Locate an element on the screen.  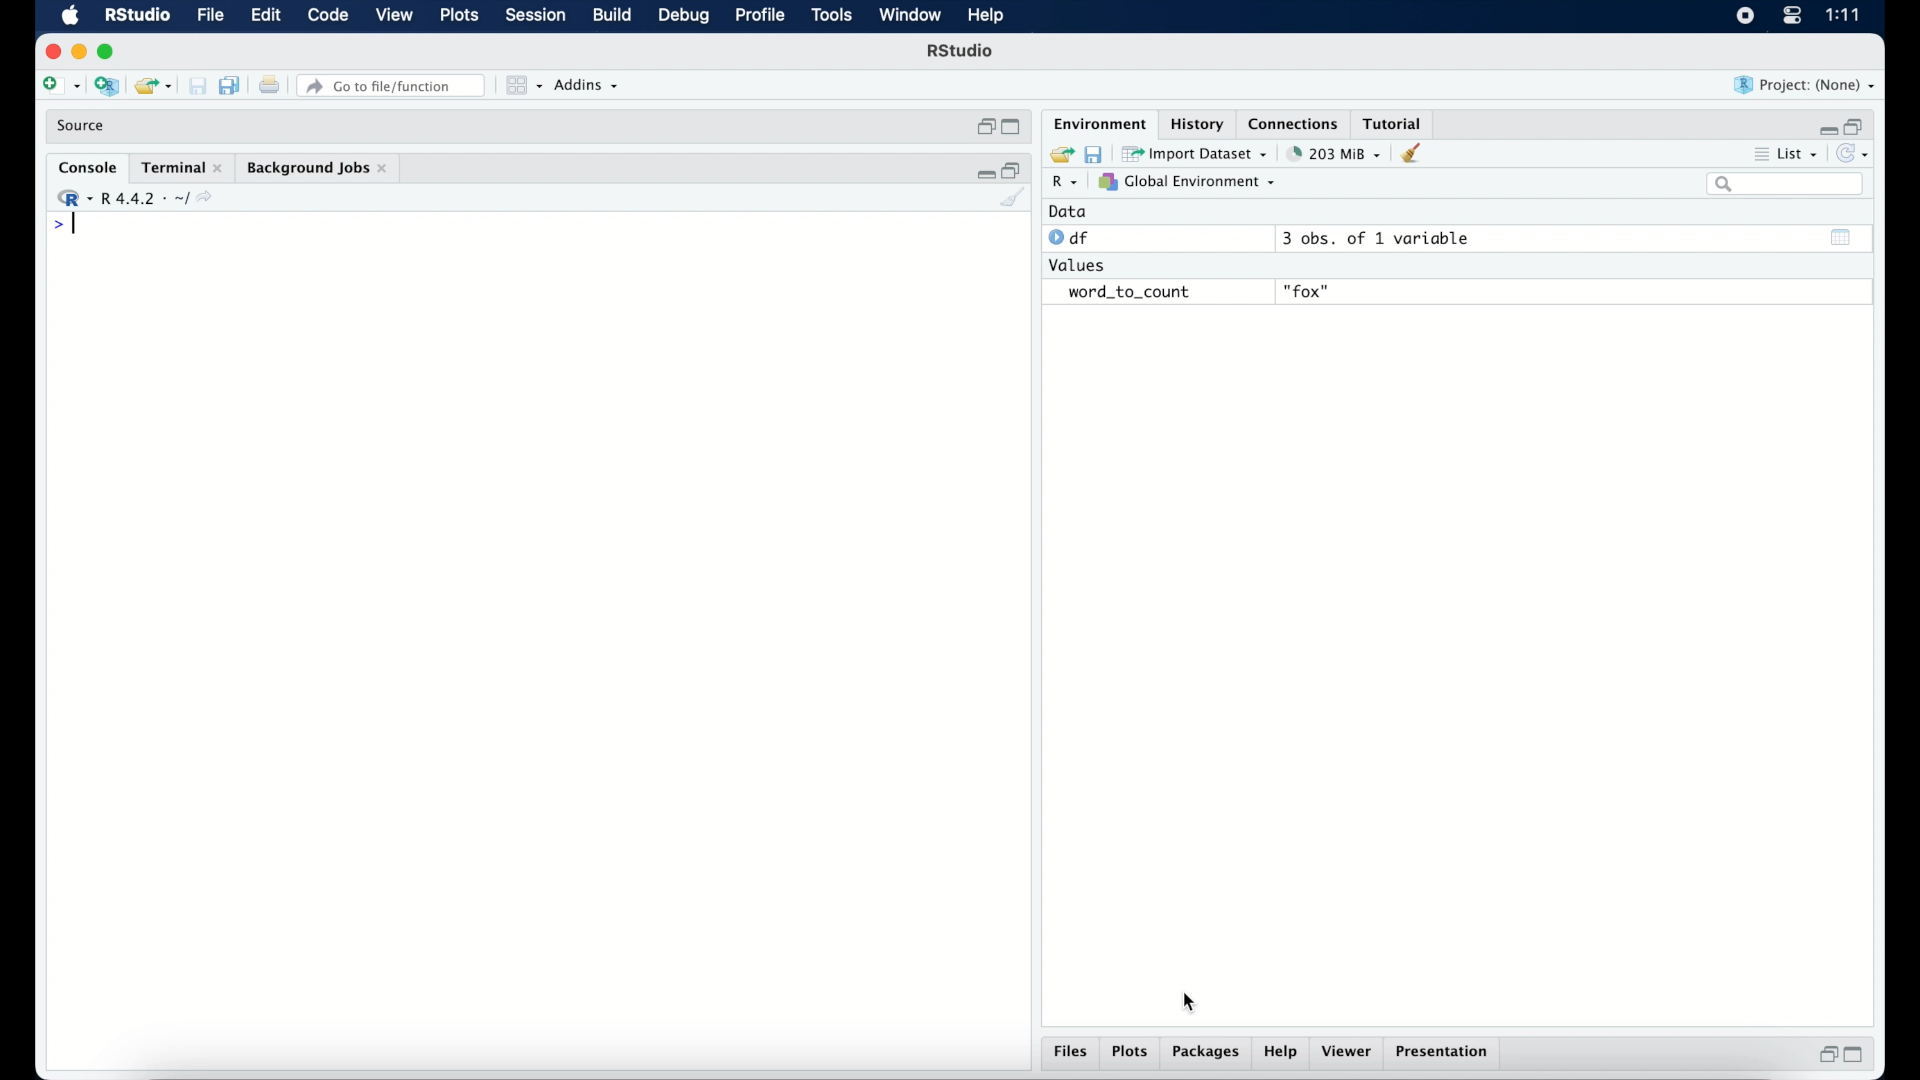
word_to_count is located at coordinates (1126, 293).